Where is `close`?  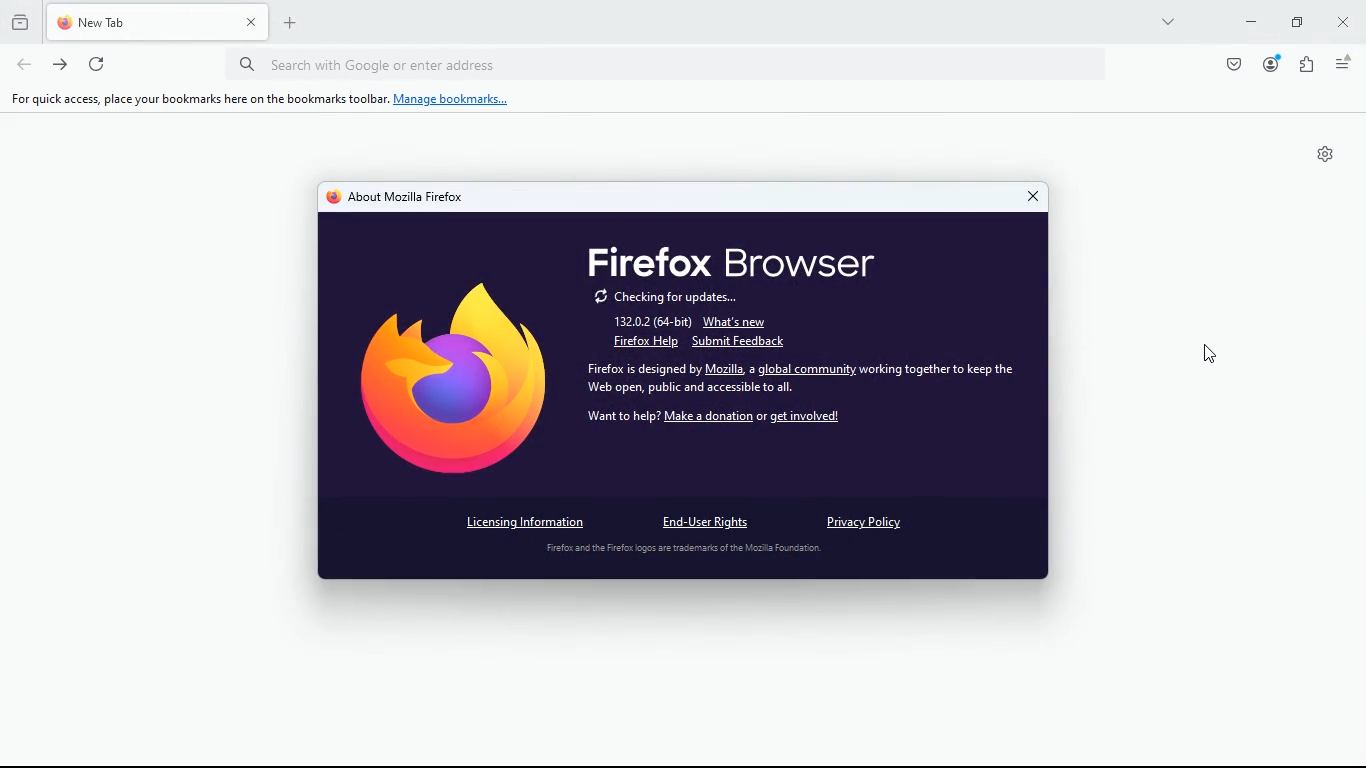
close is located at coordinates (1345, 22).